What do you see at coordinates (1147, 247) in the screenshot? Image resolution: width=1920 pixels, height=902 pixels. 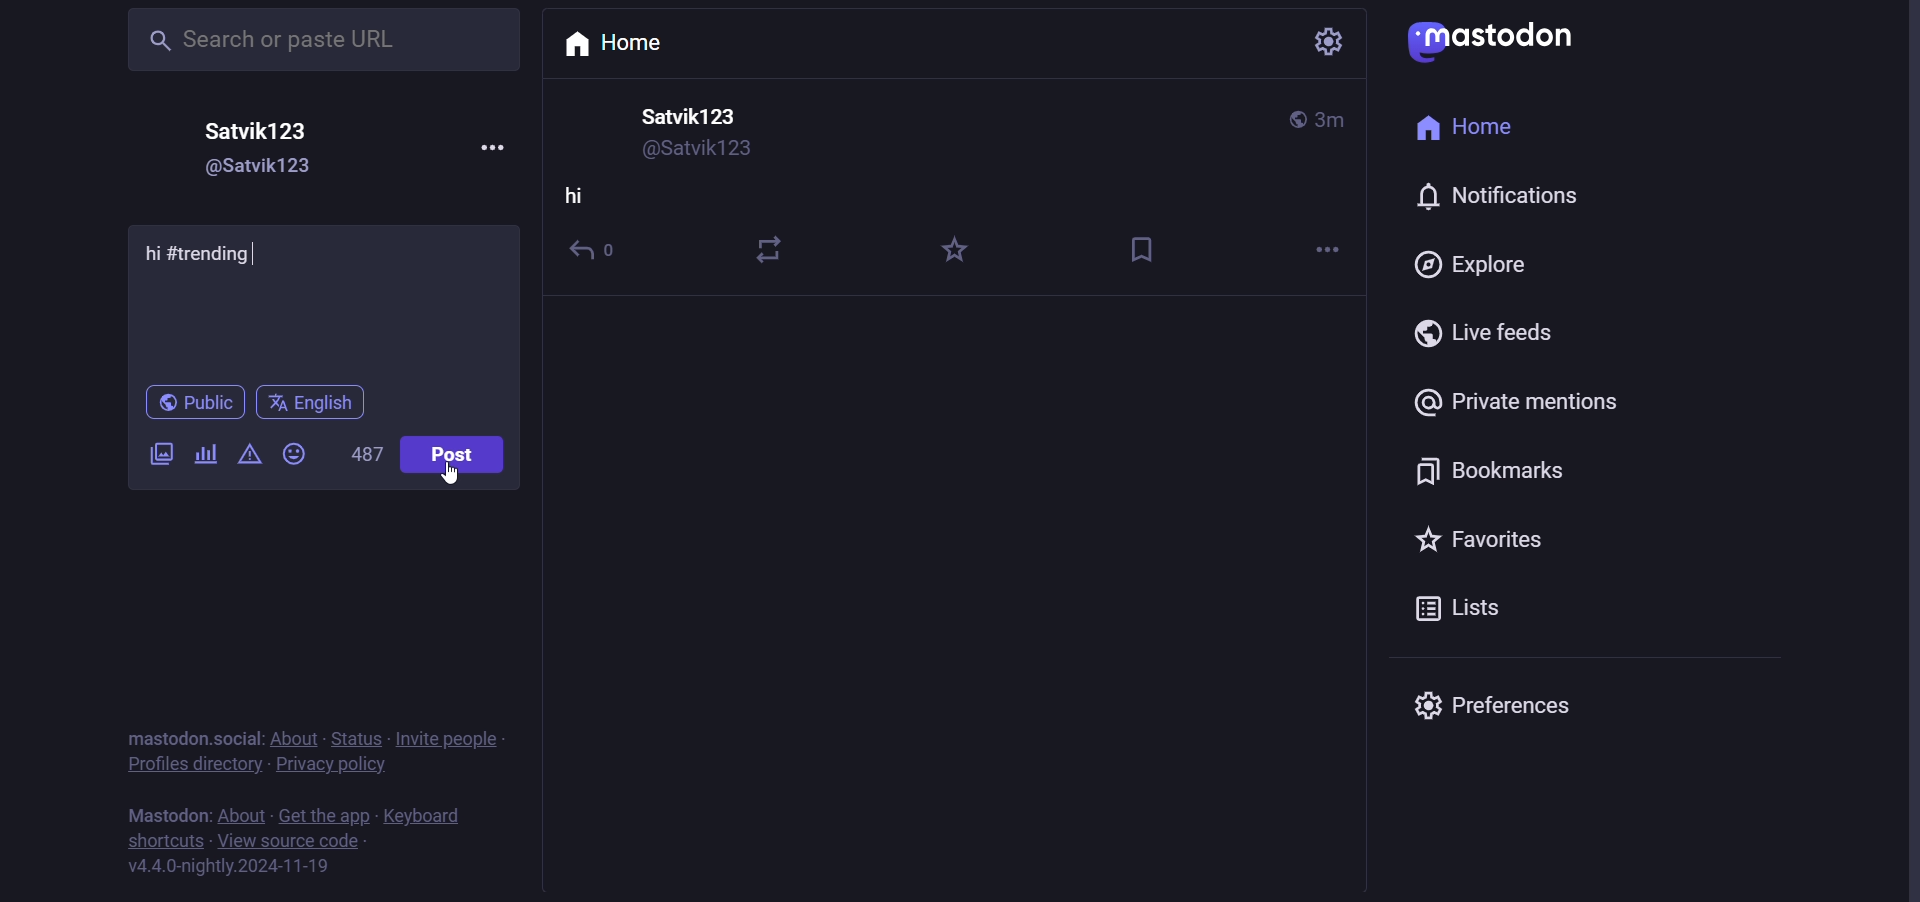 I see `bookmark` at bounding box center [1147, 247].